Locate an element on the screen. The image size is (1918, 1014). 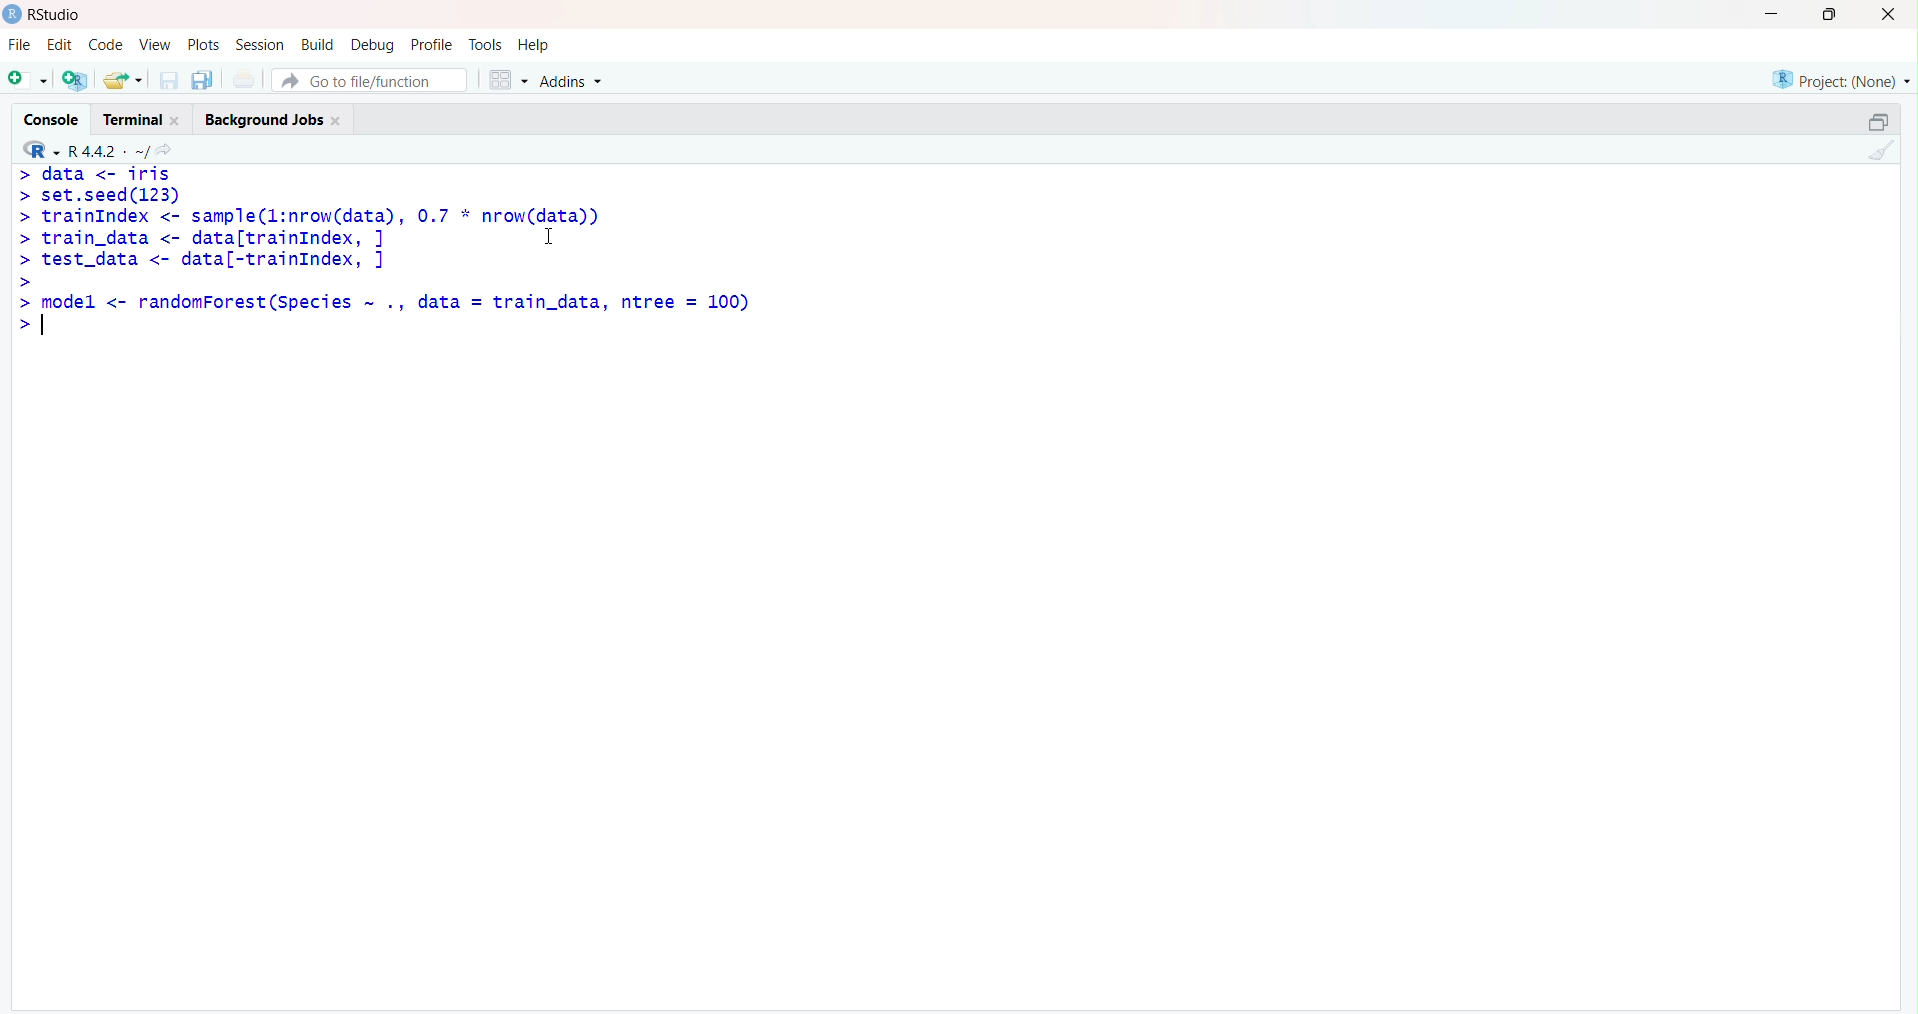
Workspace panes is located at coordinates (504, 77).